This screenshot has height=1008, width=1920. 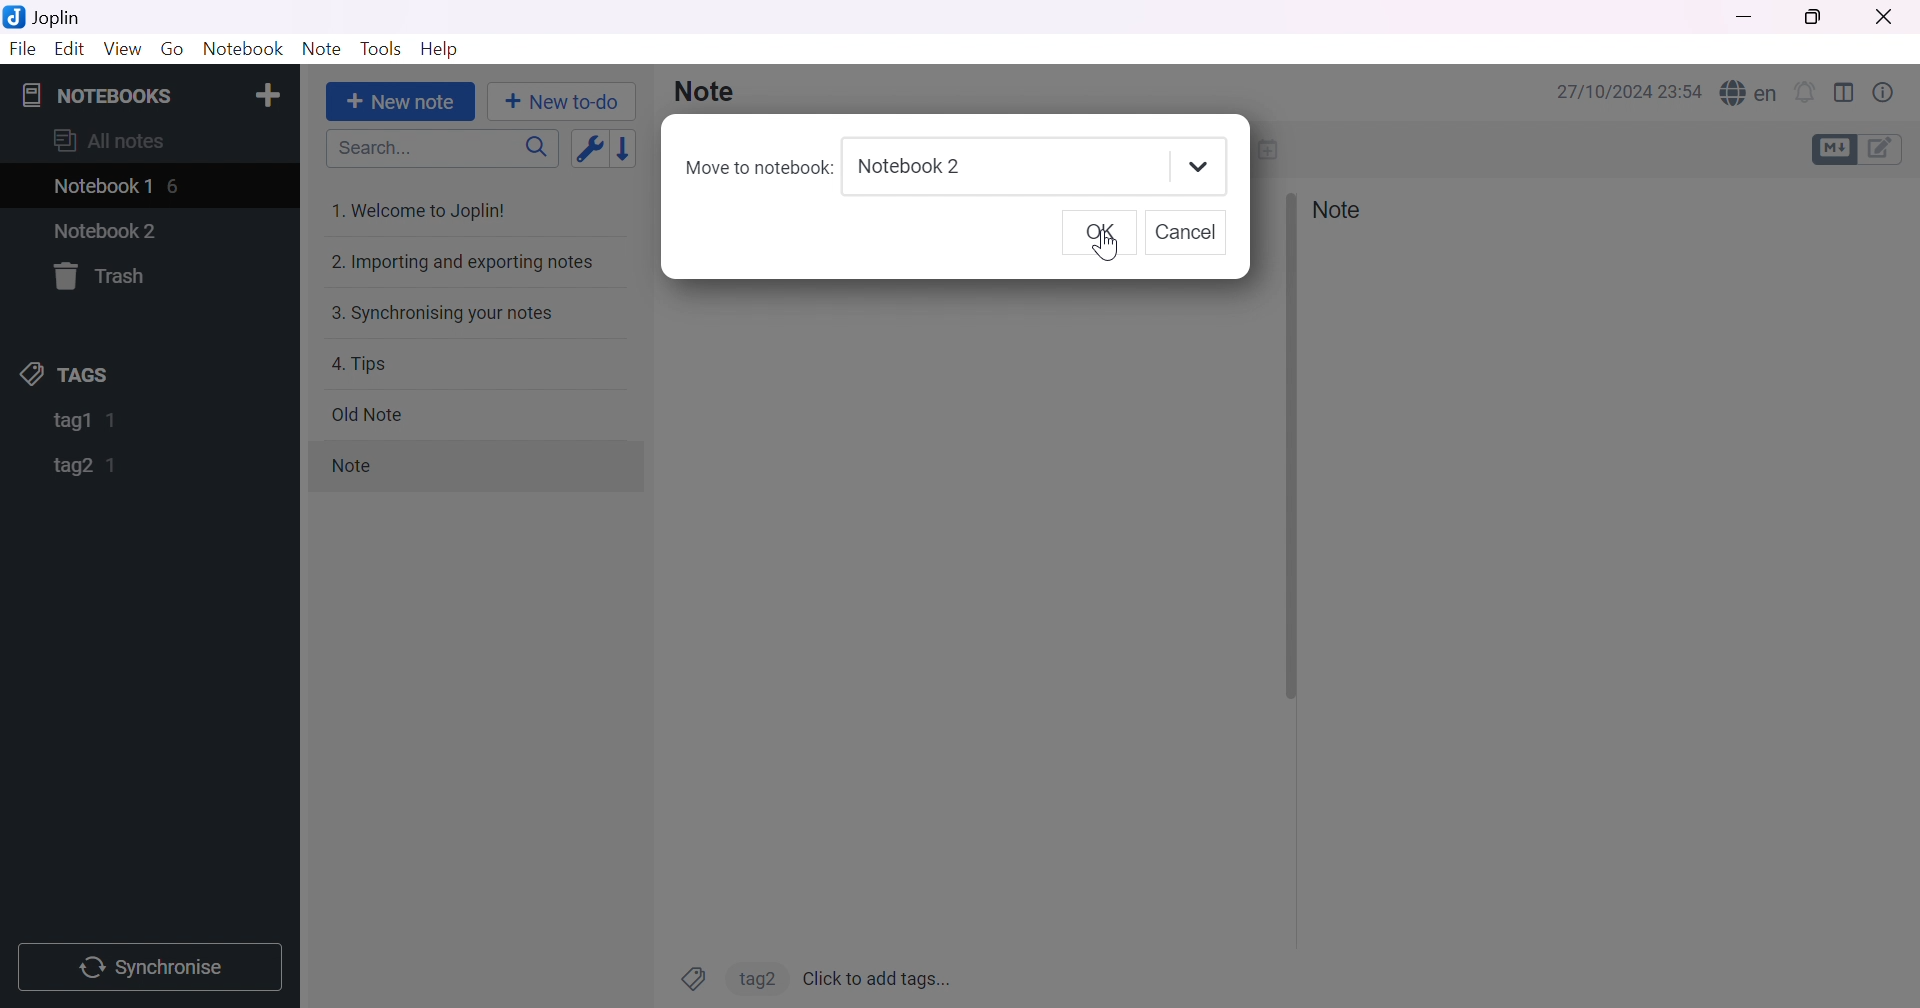 I want to click on + New note, so click(x=400, y=103).